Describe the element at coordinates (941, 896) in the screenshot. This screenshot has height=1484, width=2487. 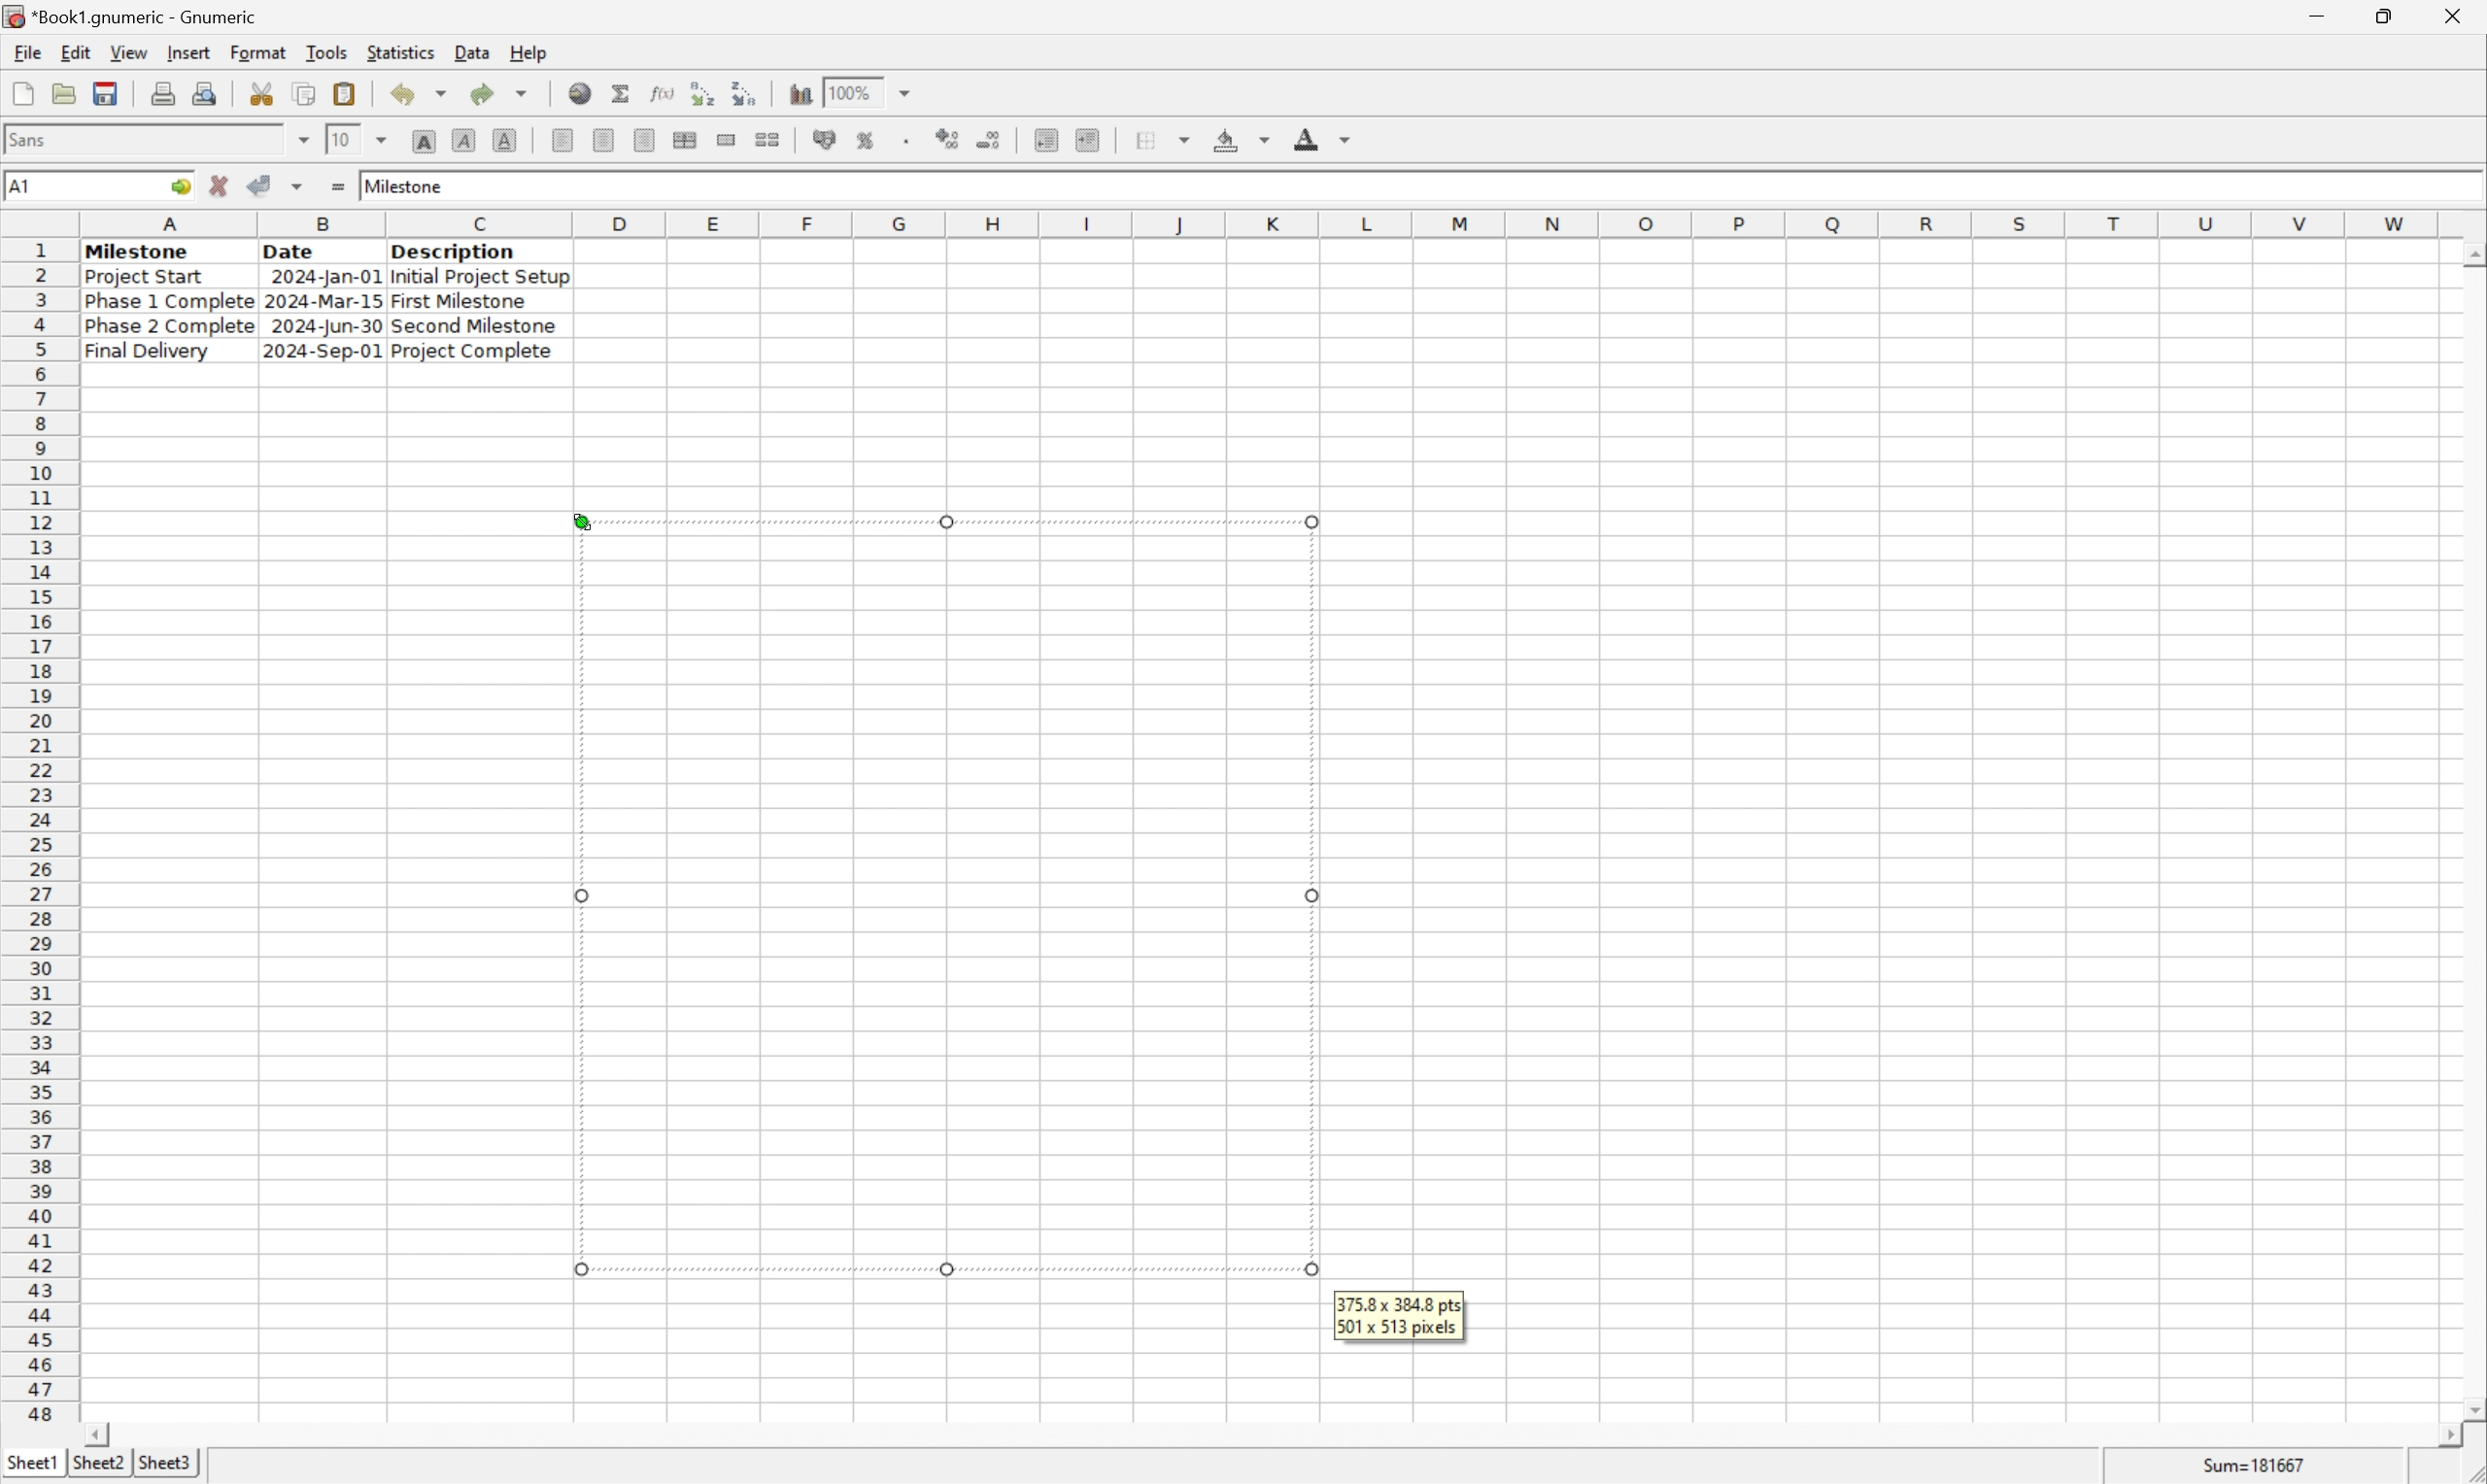
I see `area for chart selected` at that location.